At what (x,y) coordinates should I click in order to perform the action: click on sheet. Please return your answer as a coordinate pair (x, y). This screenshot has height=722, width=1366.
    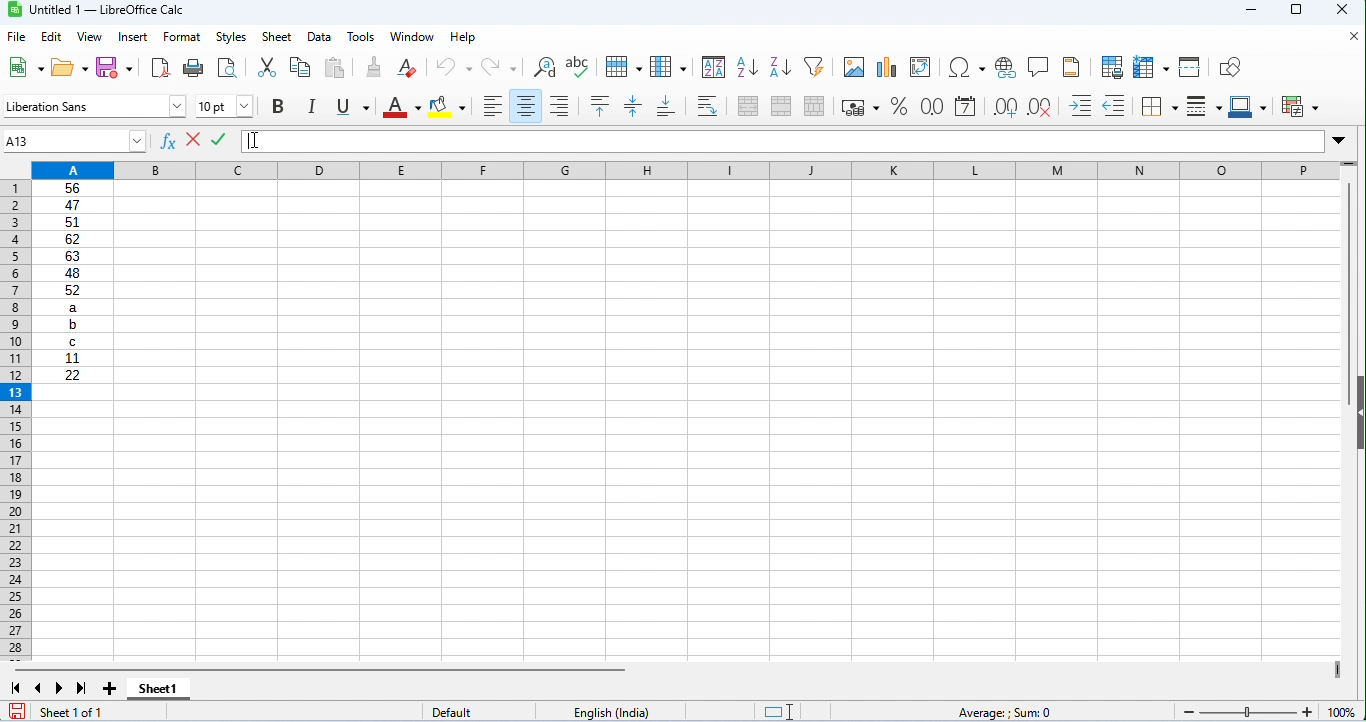
    Looking at the image, I should click on (277, 36).